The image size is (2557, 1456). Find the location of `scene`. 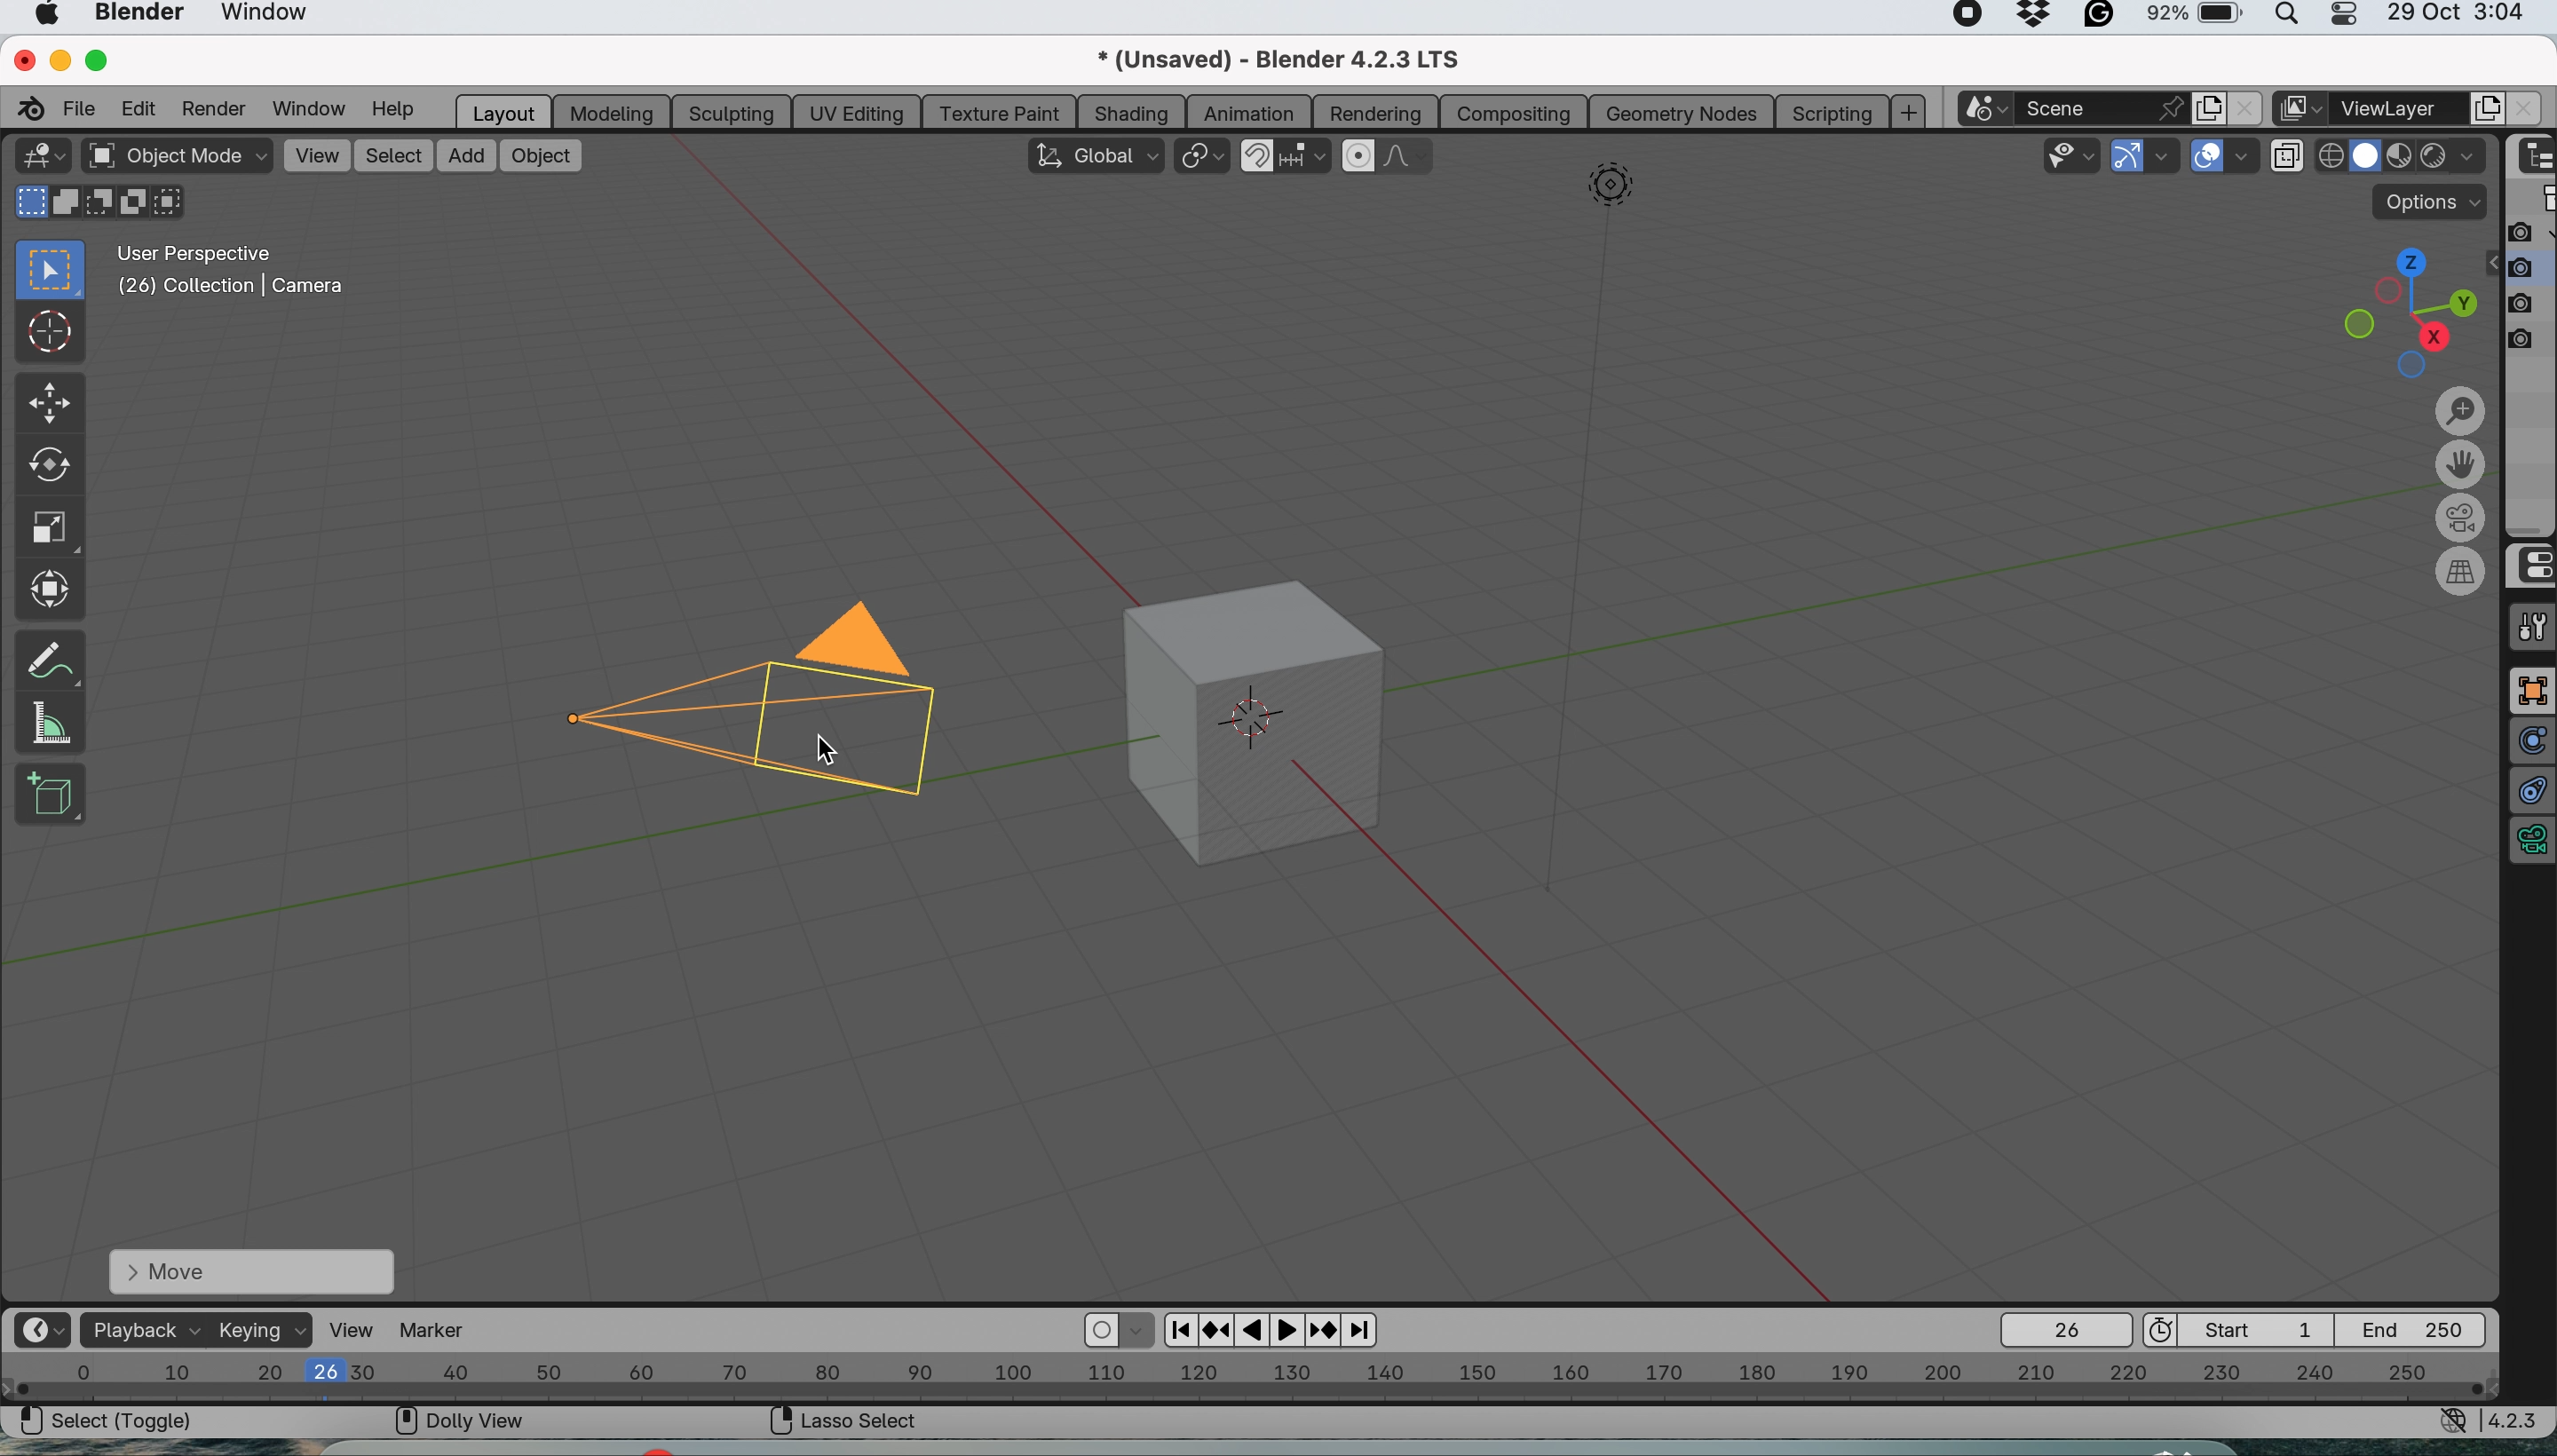

scene is located at coordinates (2107, 108).